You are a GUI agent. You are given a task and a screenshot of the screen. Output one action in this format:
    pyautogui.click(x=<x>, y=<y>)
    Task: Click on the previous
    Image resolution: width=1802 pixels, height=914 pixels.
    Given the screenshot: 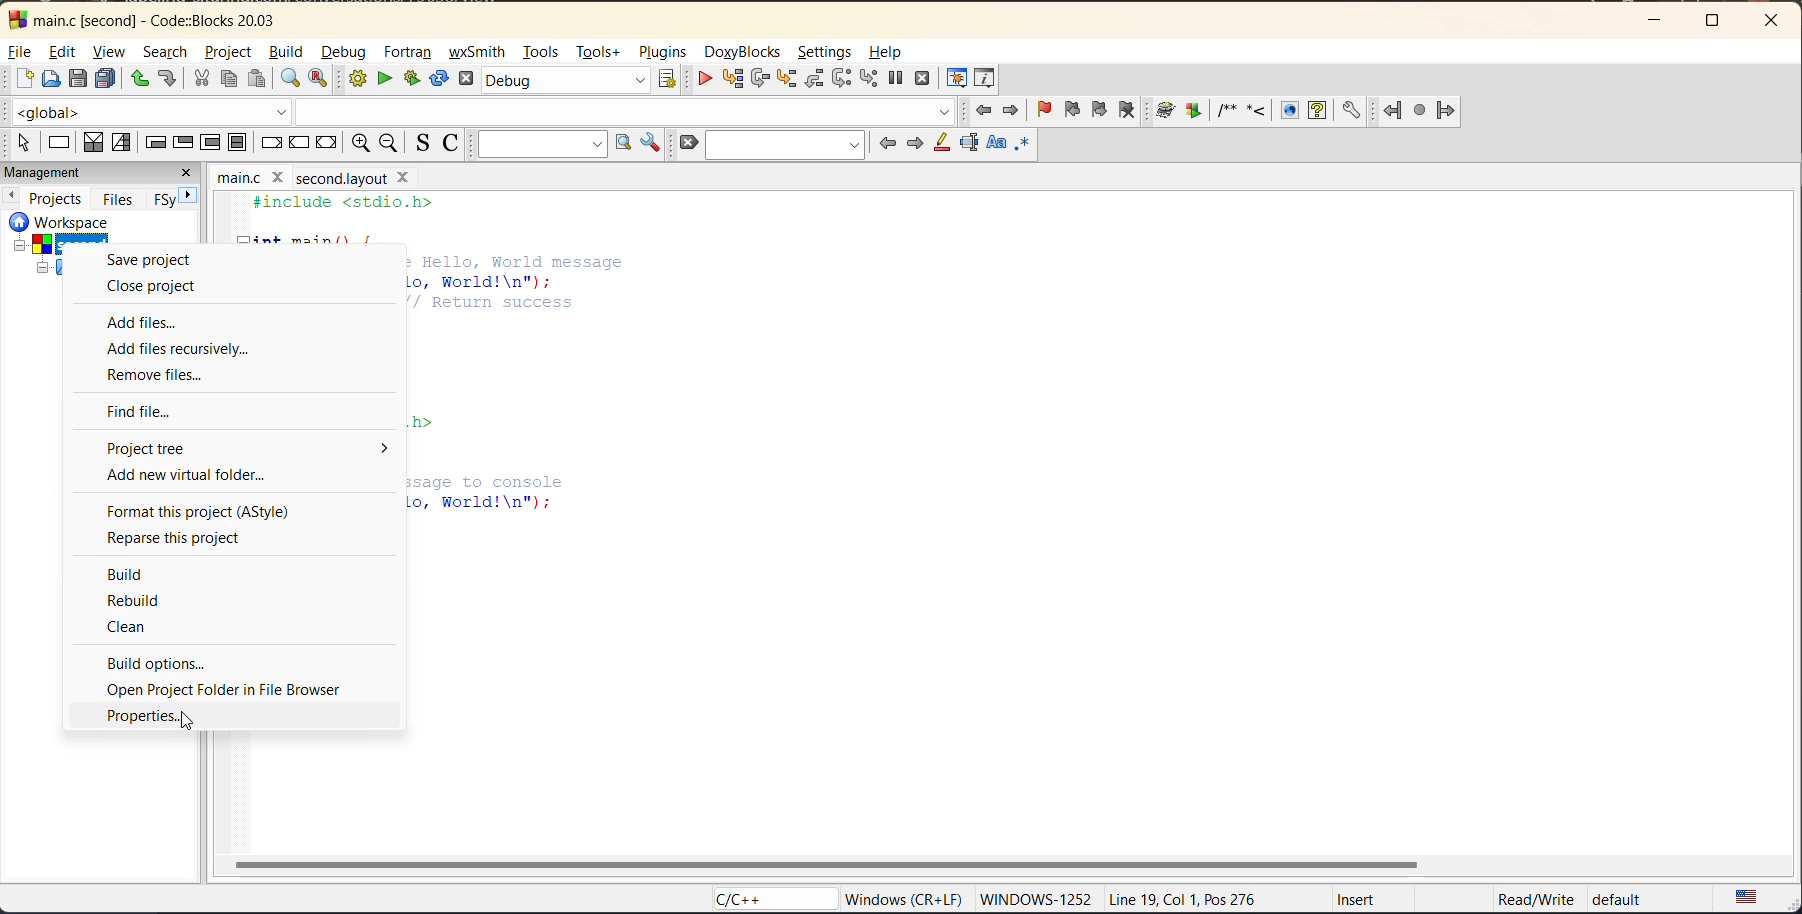 What is the action you would take?
    pyautogui.click(x=11, y=196)
    